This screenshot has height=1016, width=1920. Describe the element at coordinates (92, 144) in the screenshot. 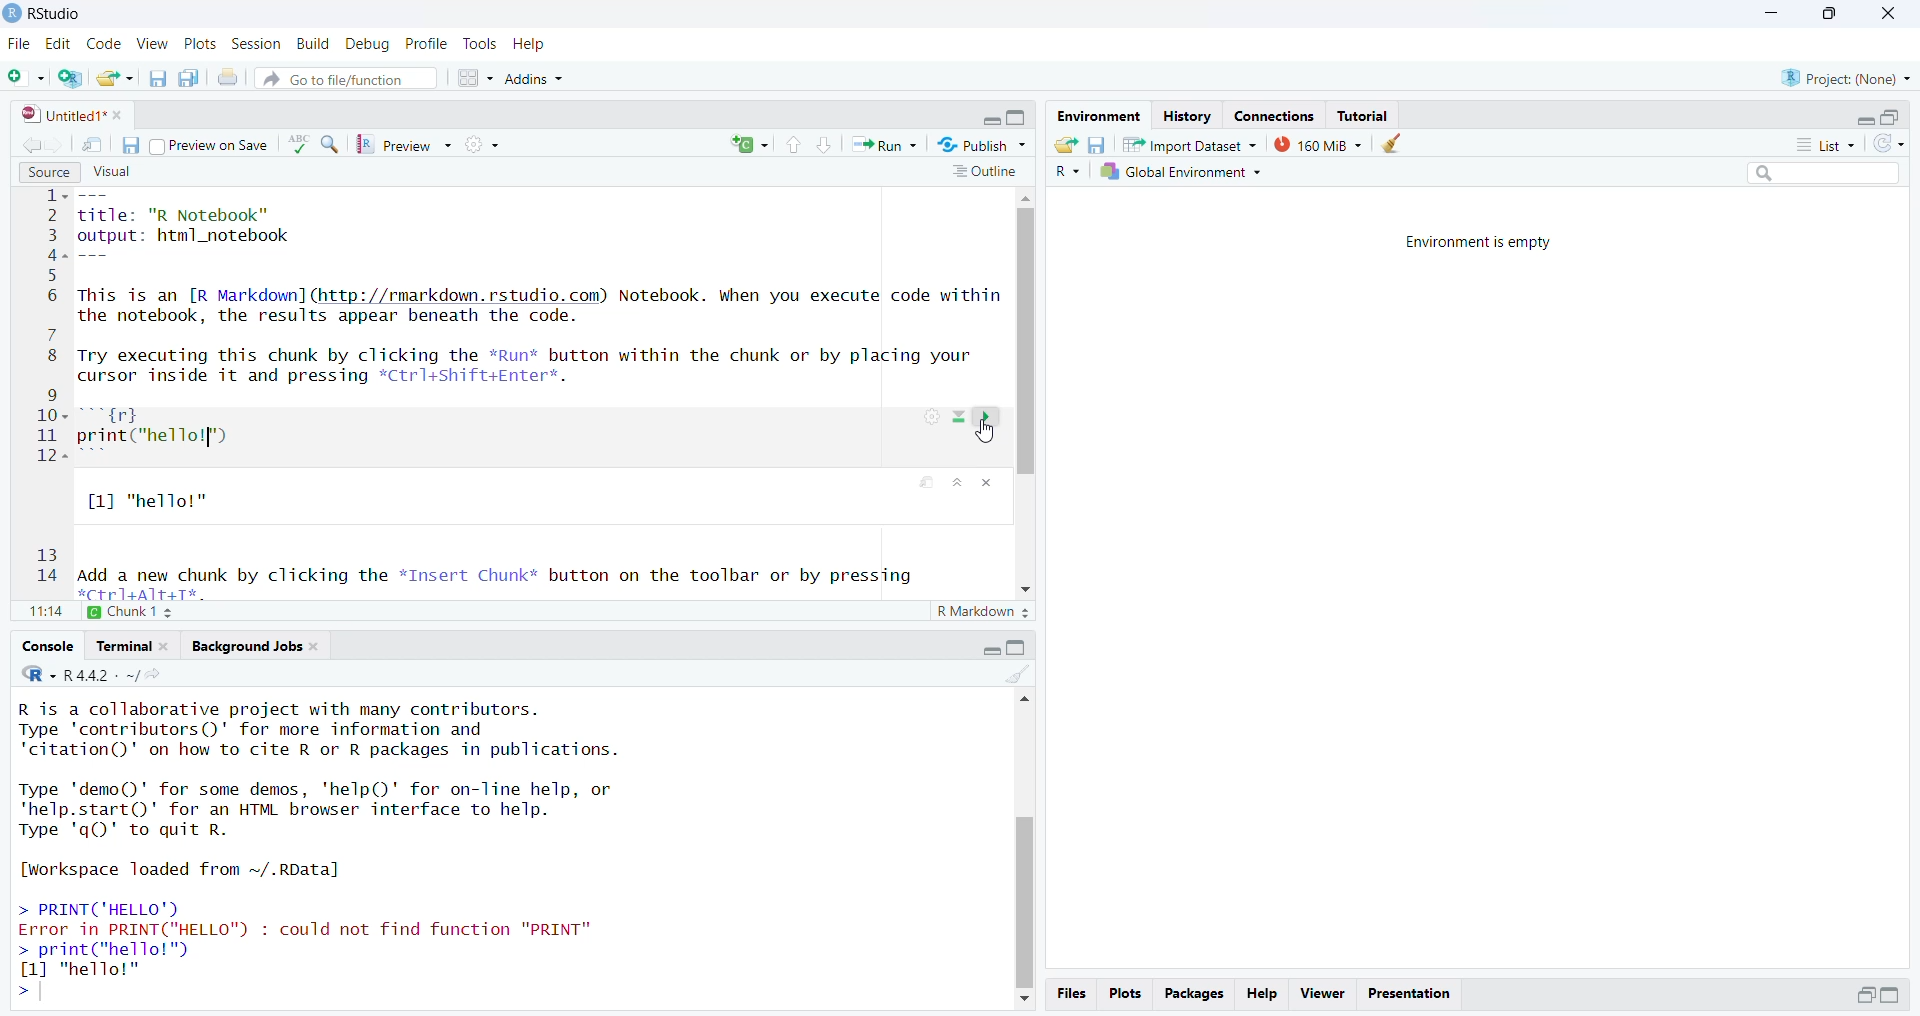

I see `show in new window` at that location.